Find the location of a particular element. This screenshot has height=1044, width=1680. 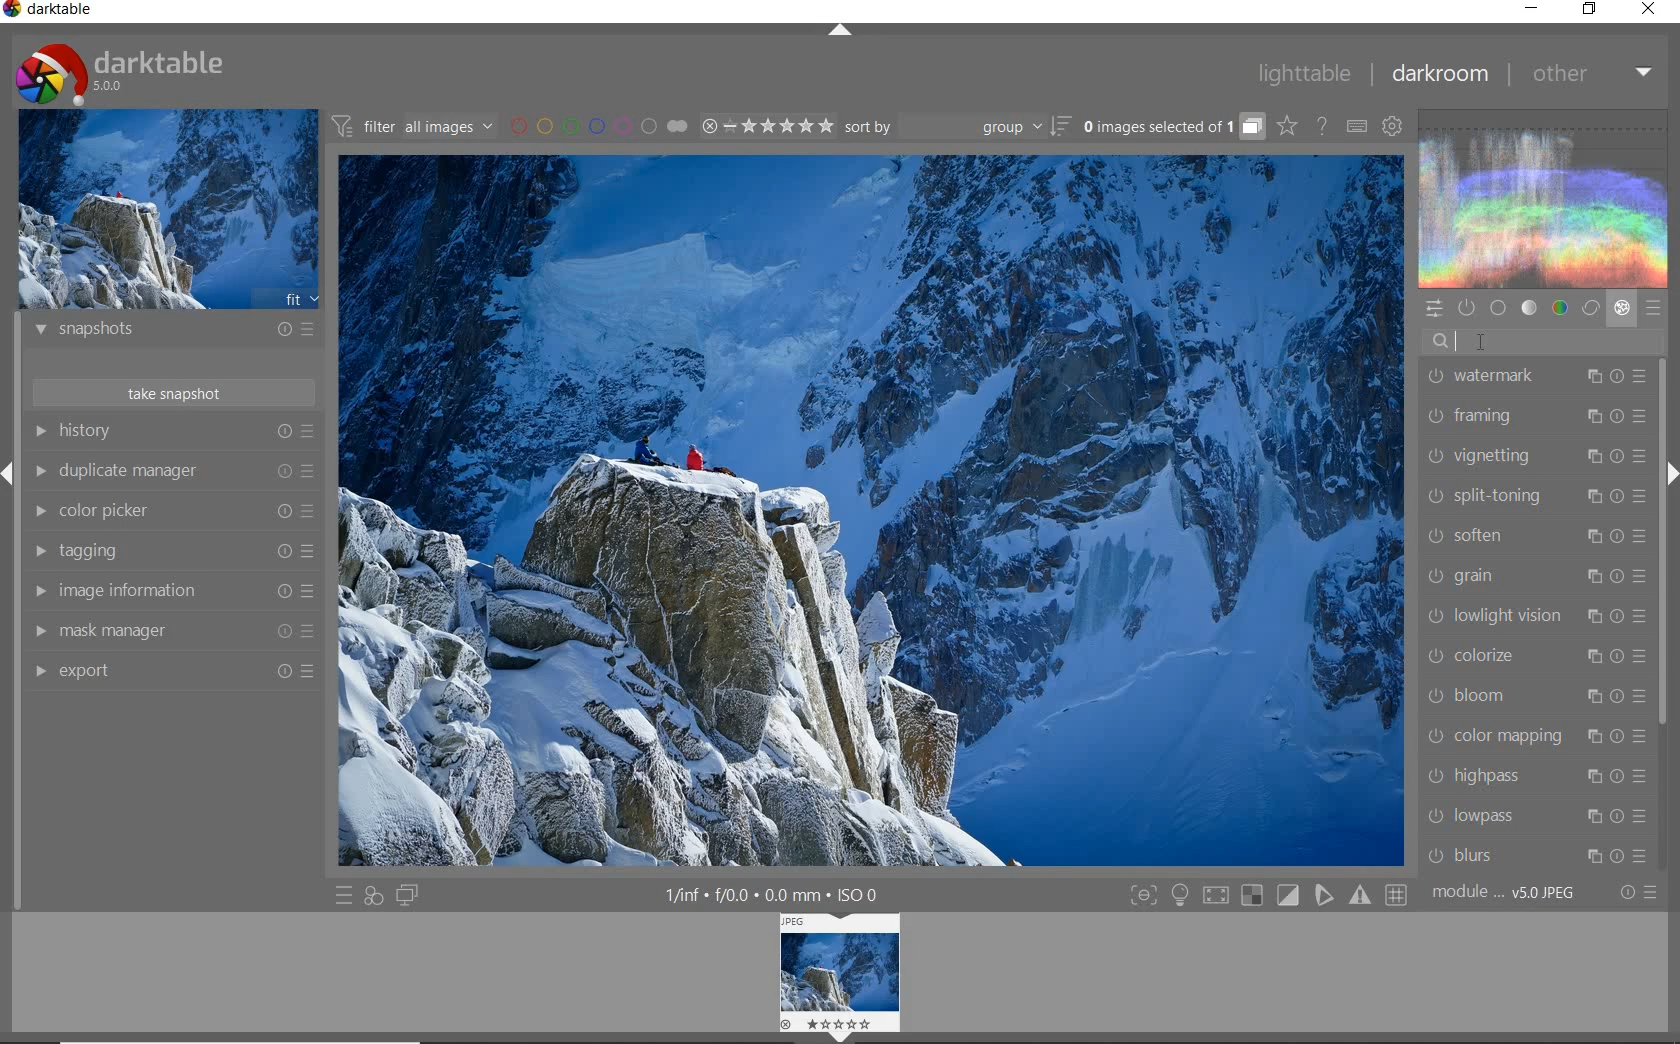

sort is located at coordinates (957, 127).